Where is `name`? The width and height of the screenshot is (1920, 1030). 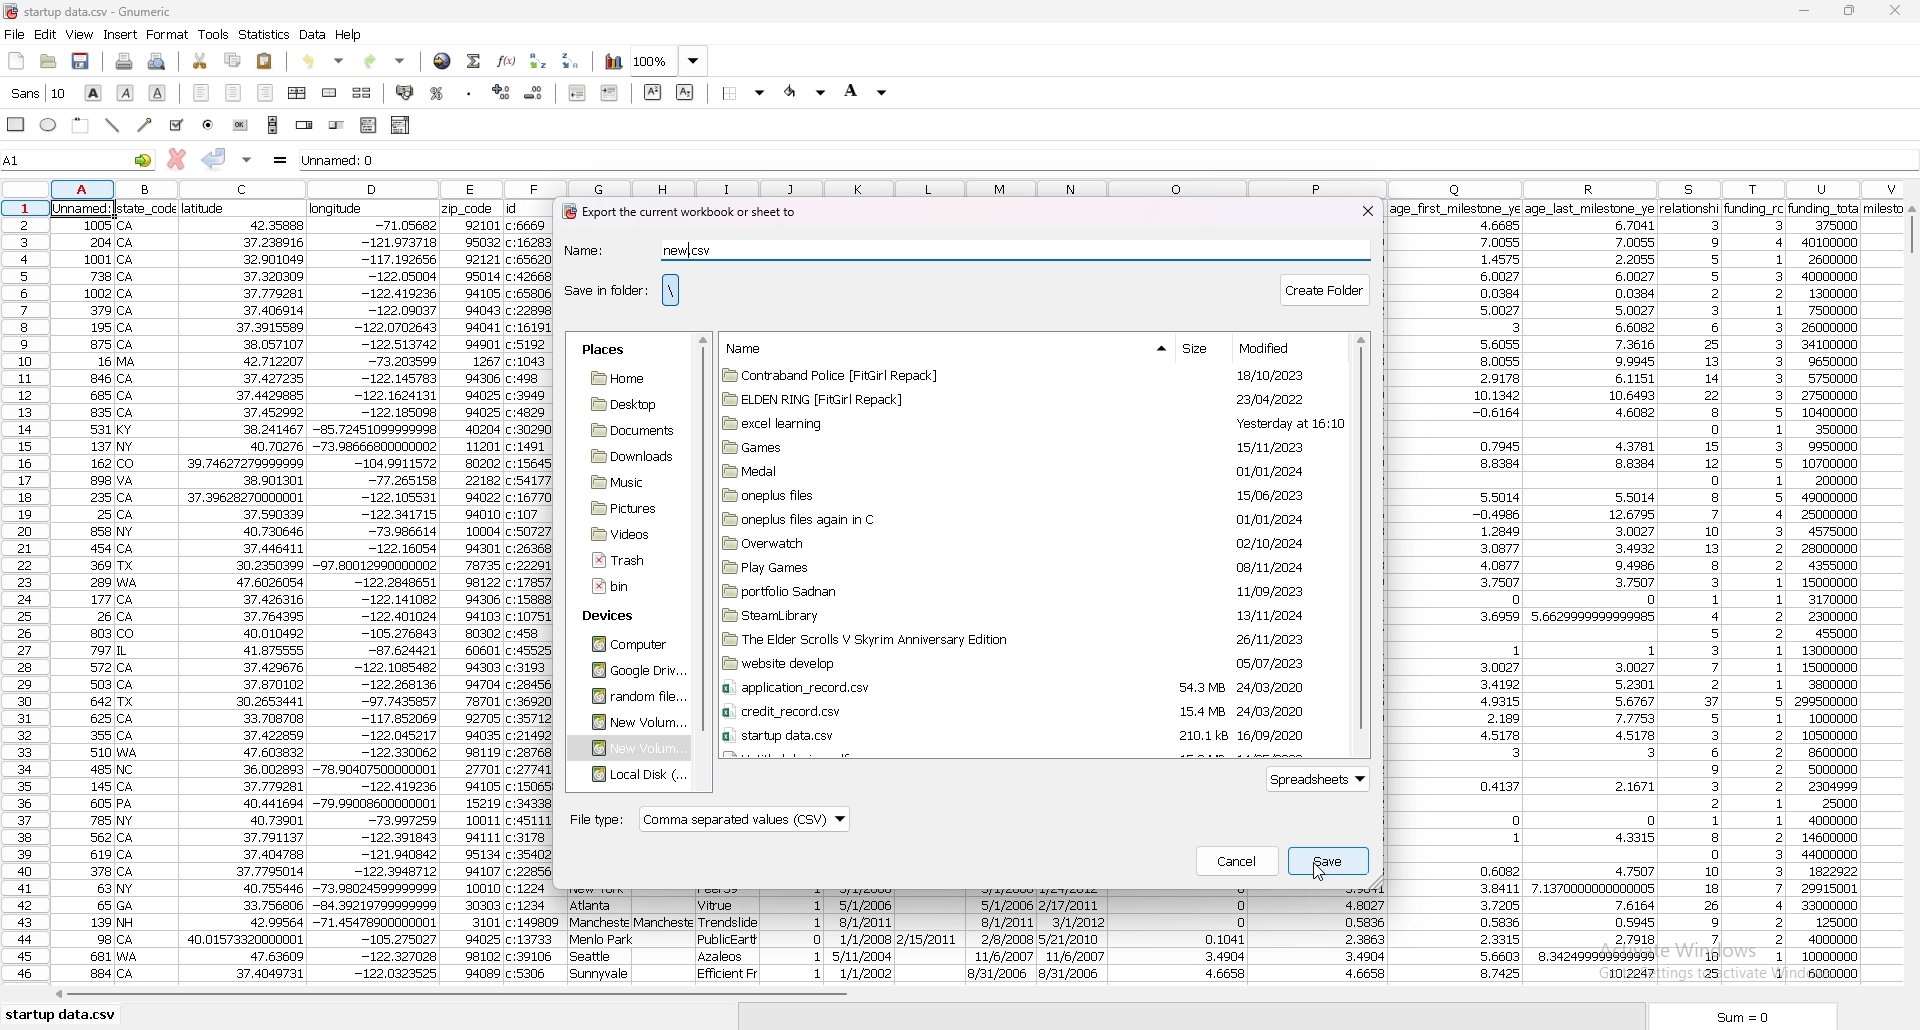
name is located at coordinates (756, 348).